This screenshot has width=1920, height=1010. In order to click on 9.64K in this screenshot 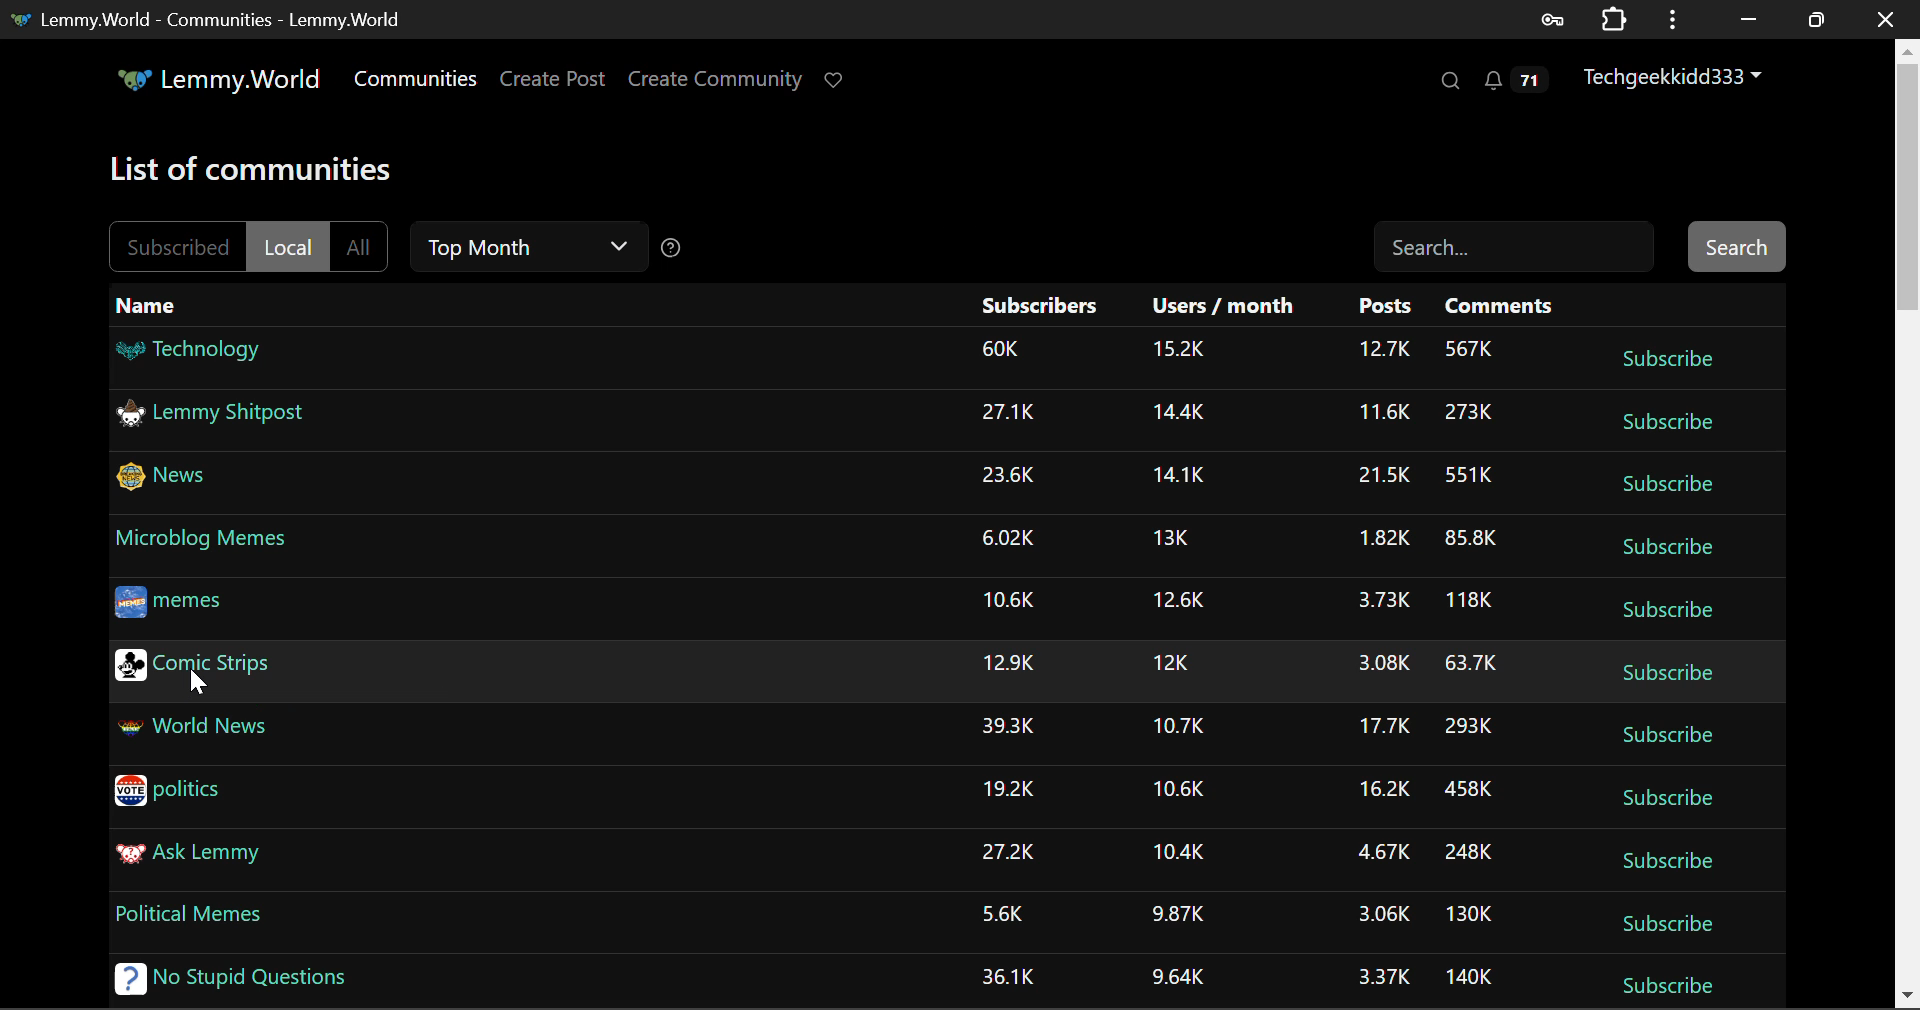, I will do `click(1181, 977)`.